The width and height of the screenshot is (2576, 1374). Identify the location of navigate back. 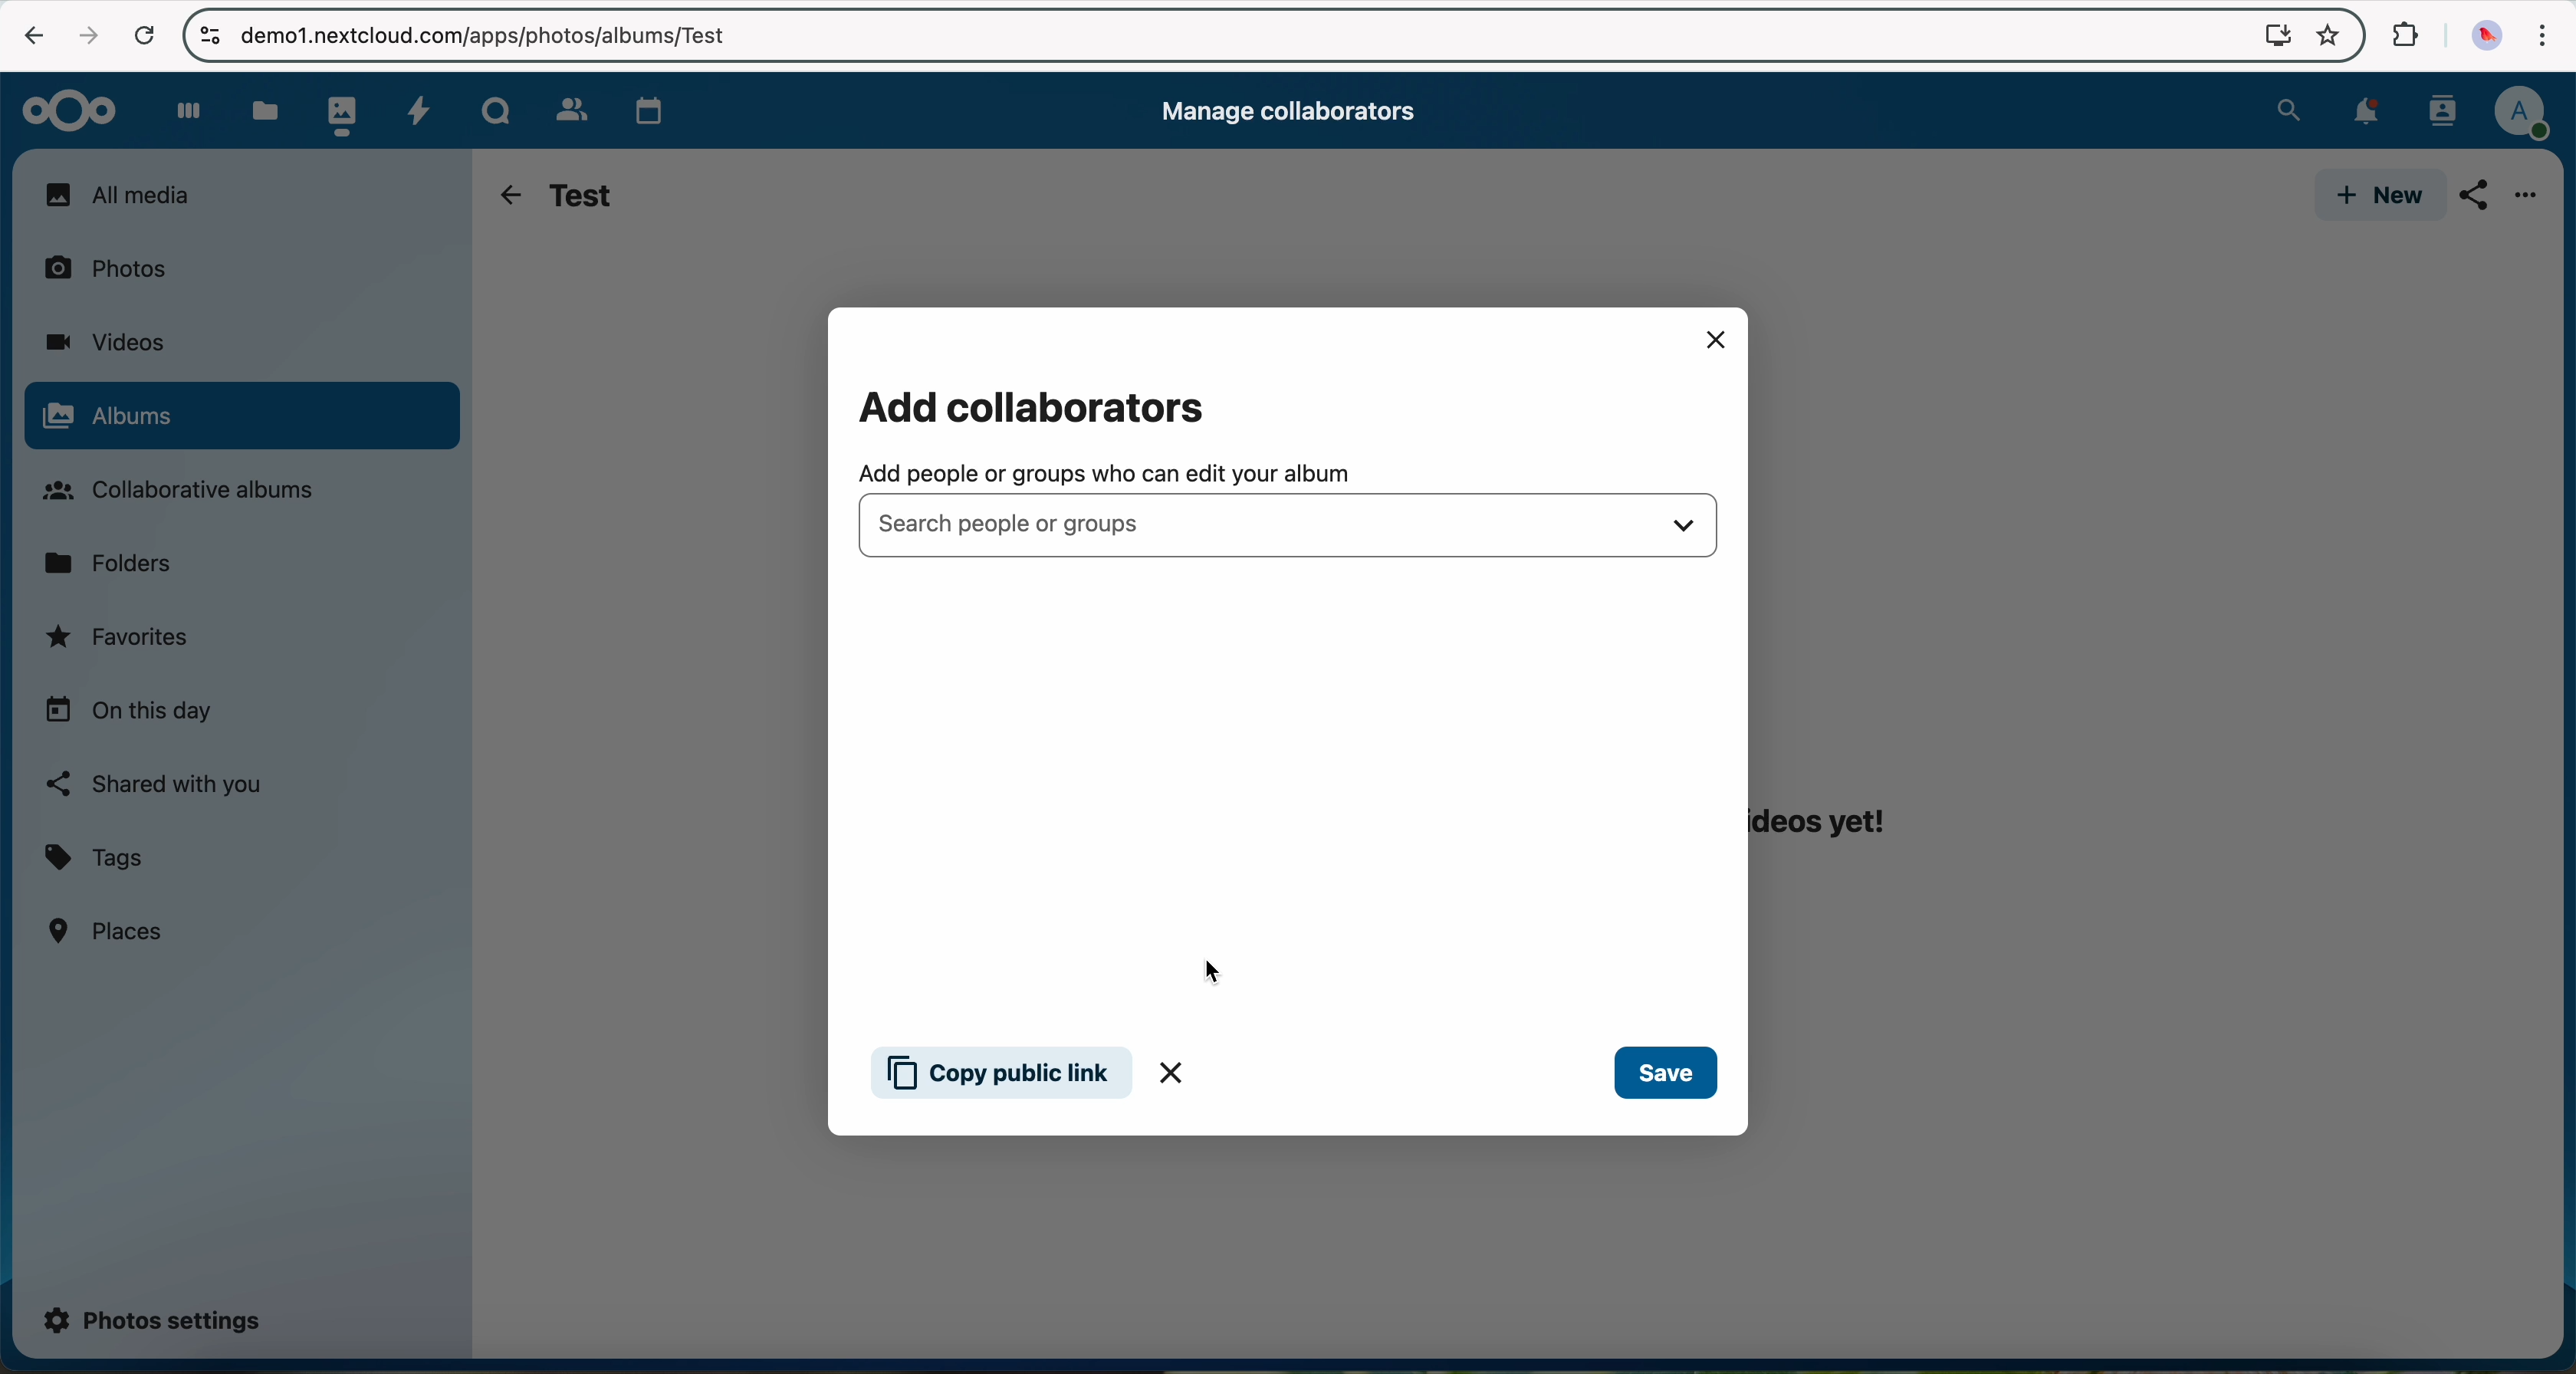
(504, 195).